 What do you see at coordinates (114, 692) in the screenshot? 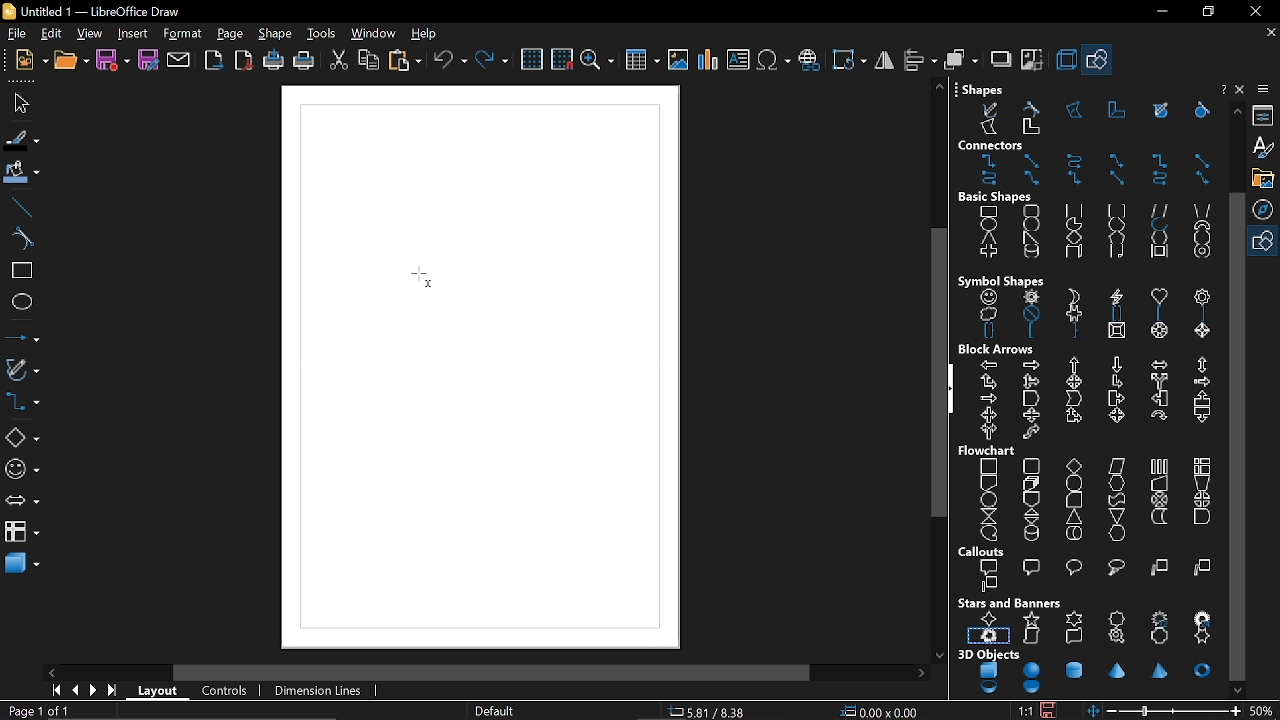
I see `go to last page` at bounding box center [114, 692].